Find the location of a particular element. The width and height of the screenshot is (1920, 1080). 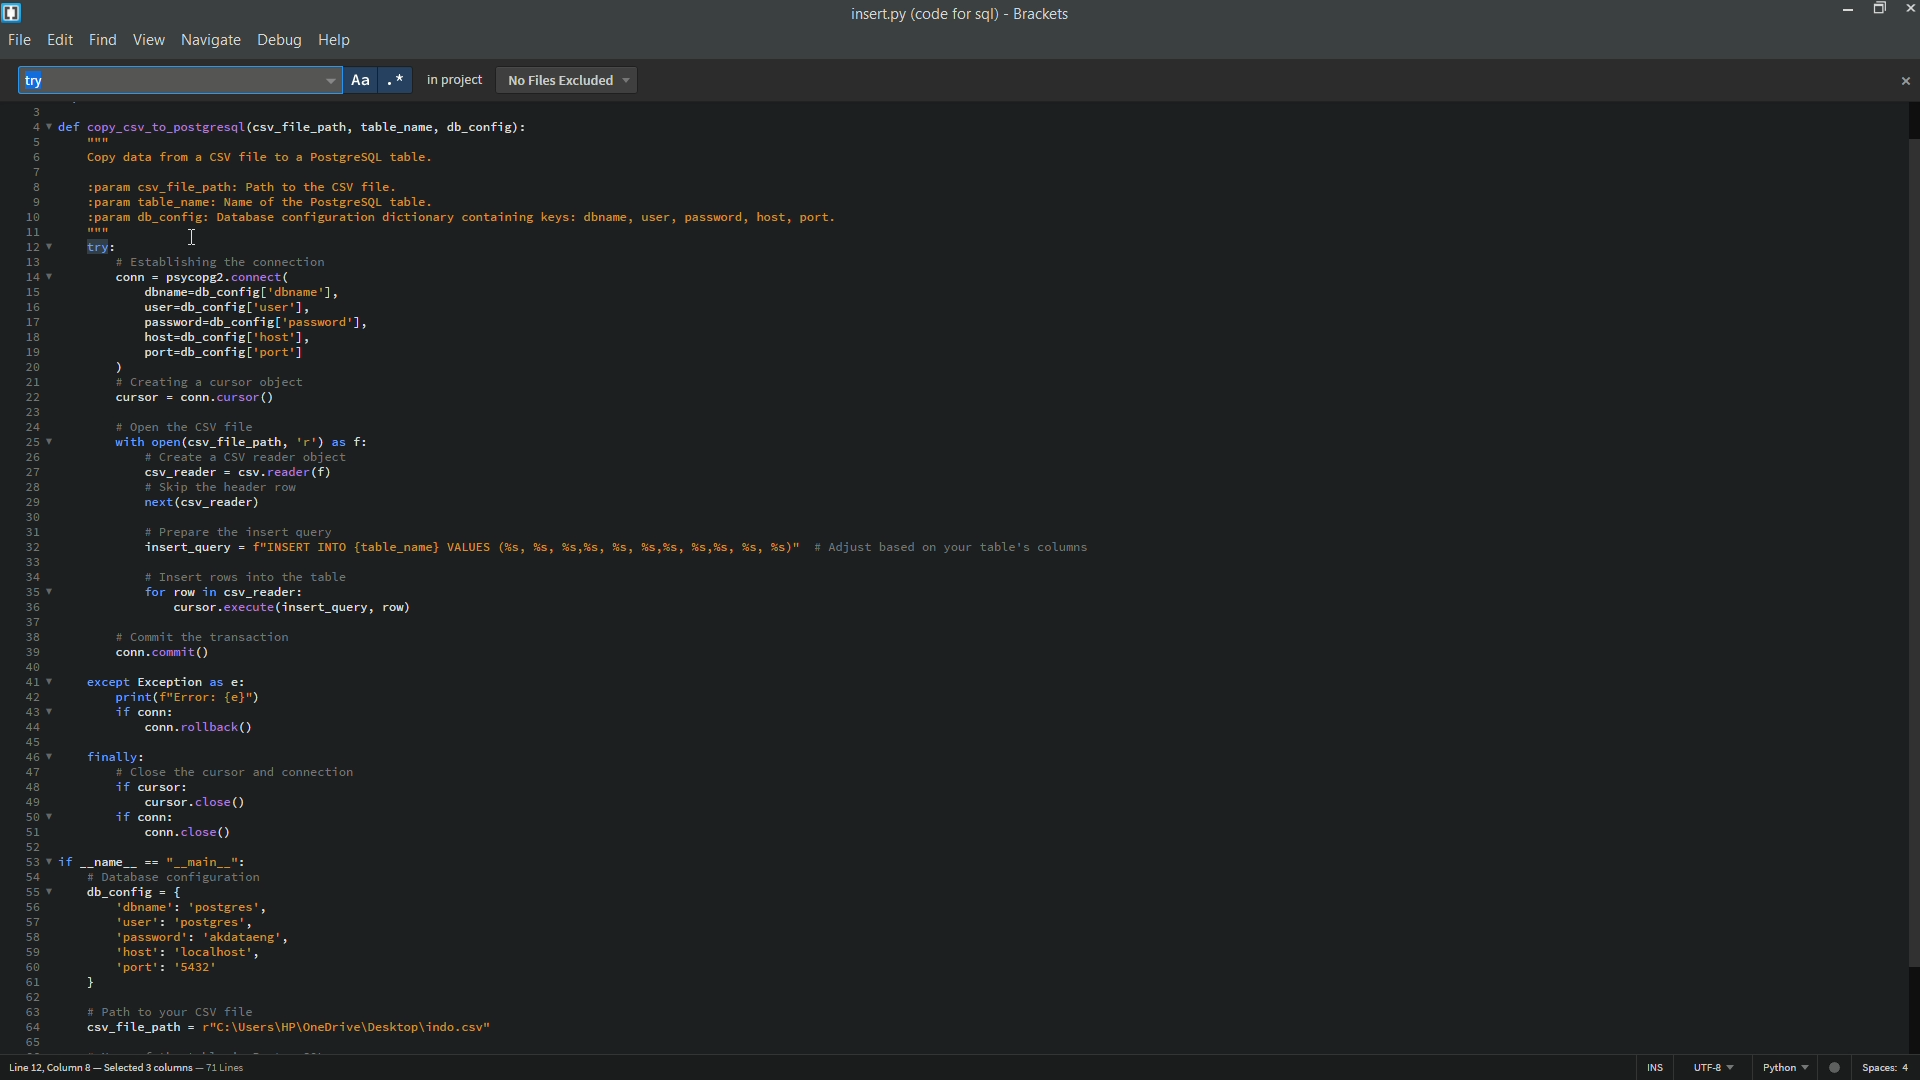

in project is located at coordinates (453, 80).